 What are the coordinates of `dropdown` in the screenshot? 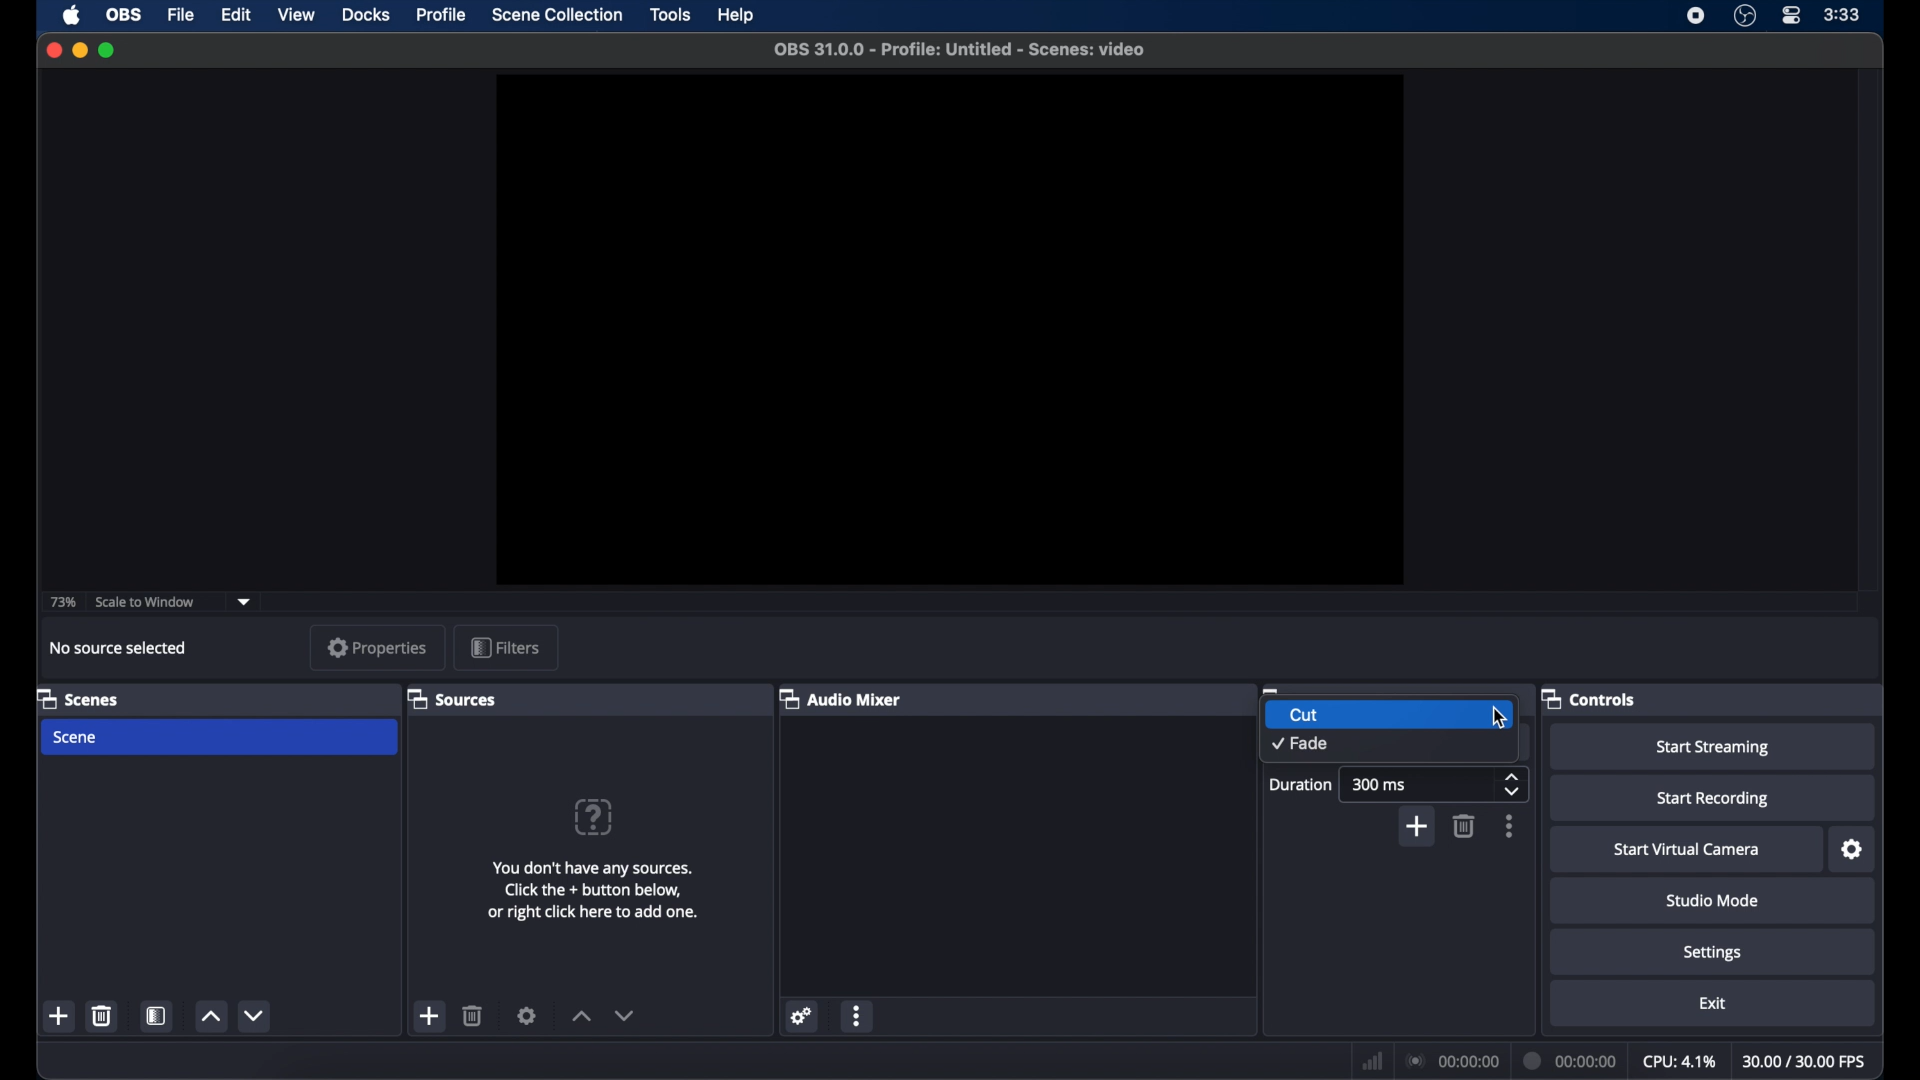 It's located at (245, 600).